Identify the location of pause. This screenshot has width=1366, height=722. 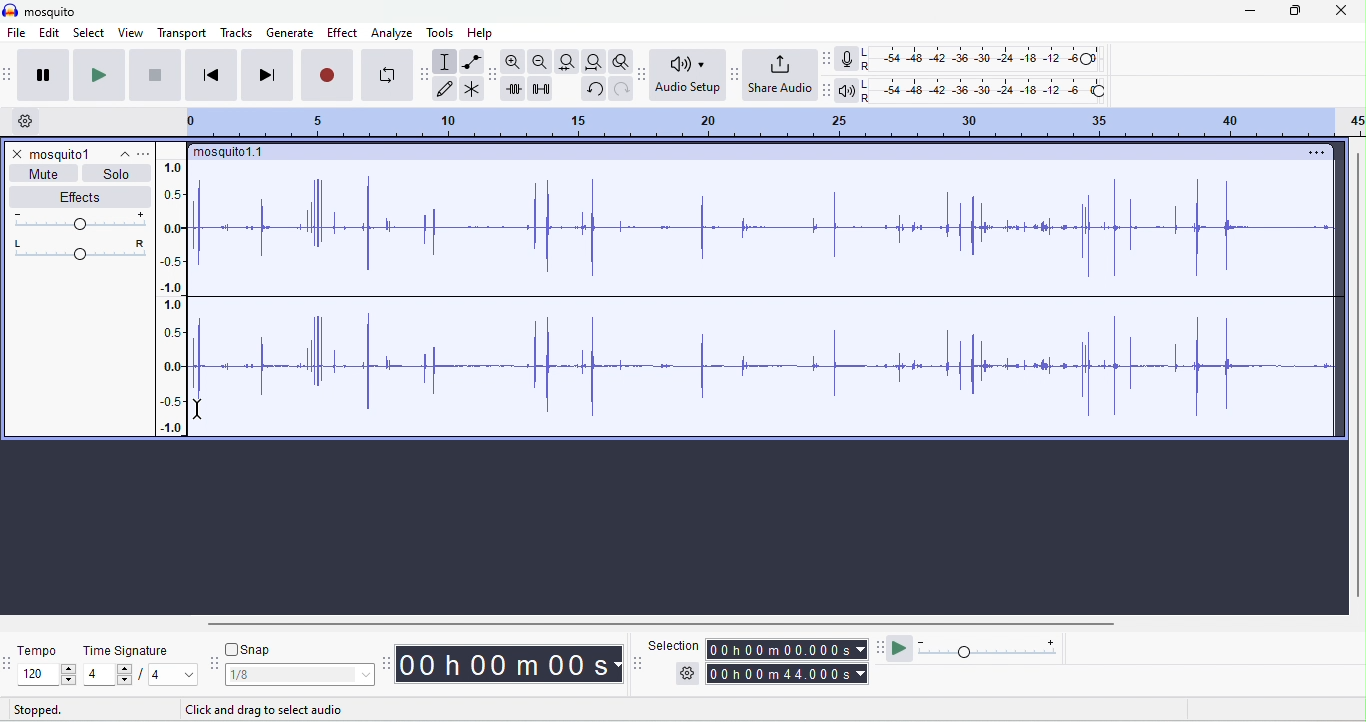
(44, 77).